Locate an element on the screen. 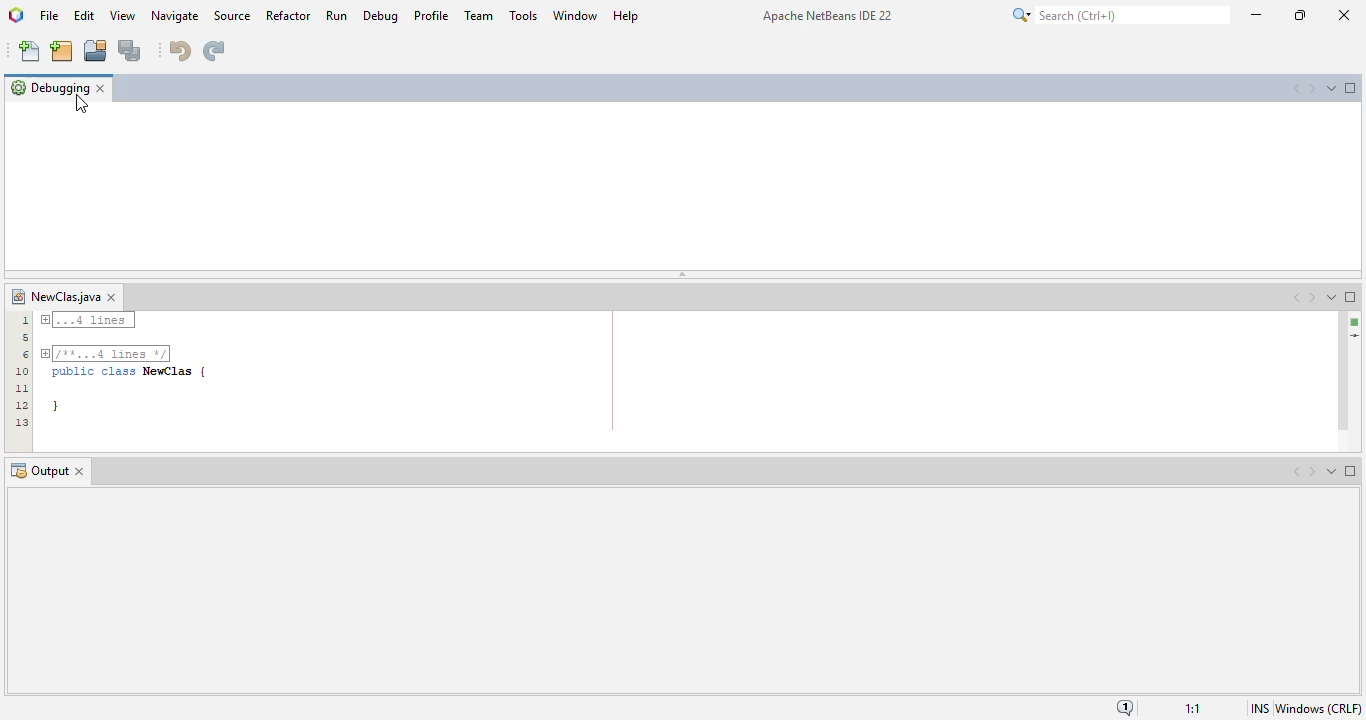  logo is located at coordinates (17, 16).